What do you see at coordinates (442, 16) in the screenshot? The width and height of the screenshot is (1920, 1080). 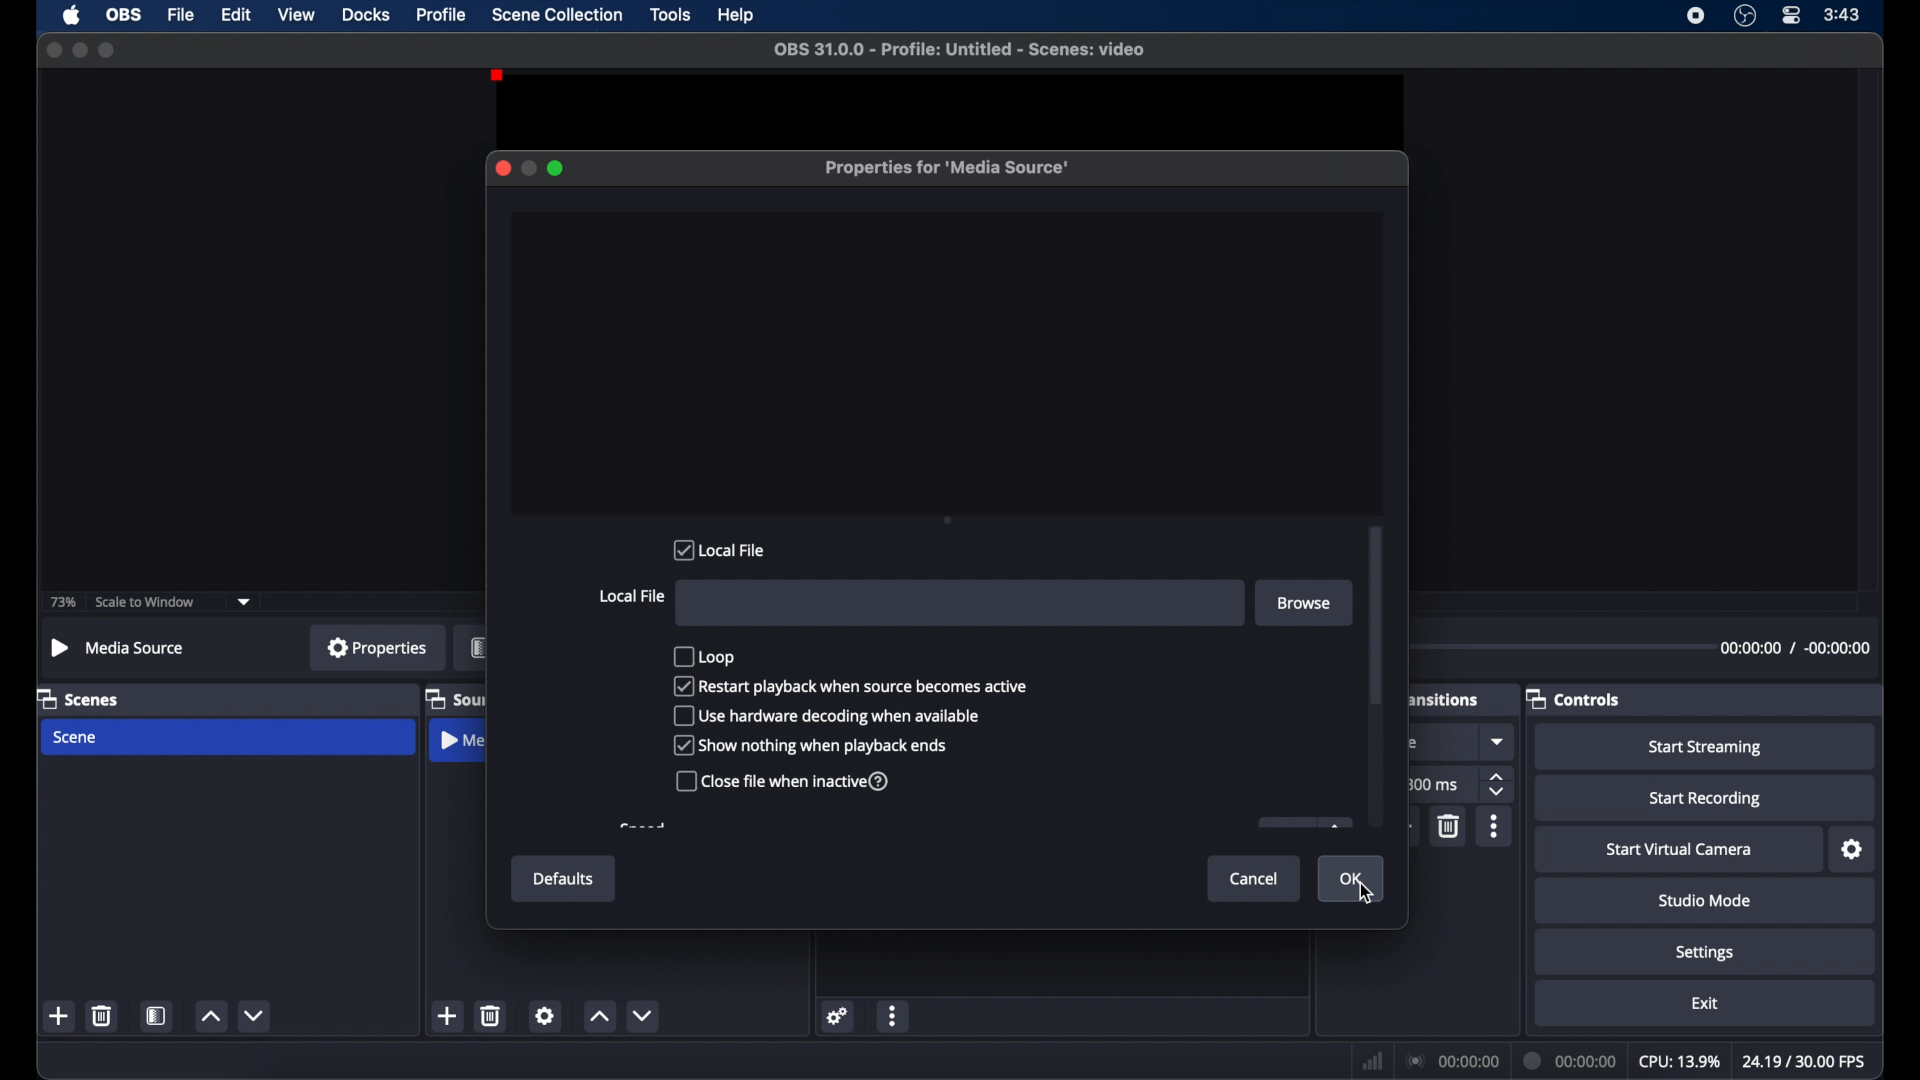 I see `profile` at bounding box center [442, 16].